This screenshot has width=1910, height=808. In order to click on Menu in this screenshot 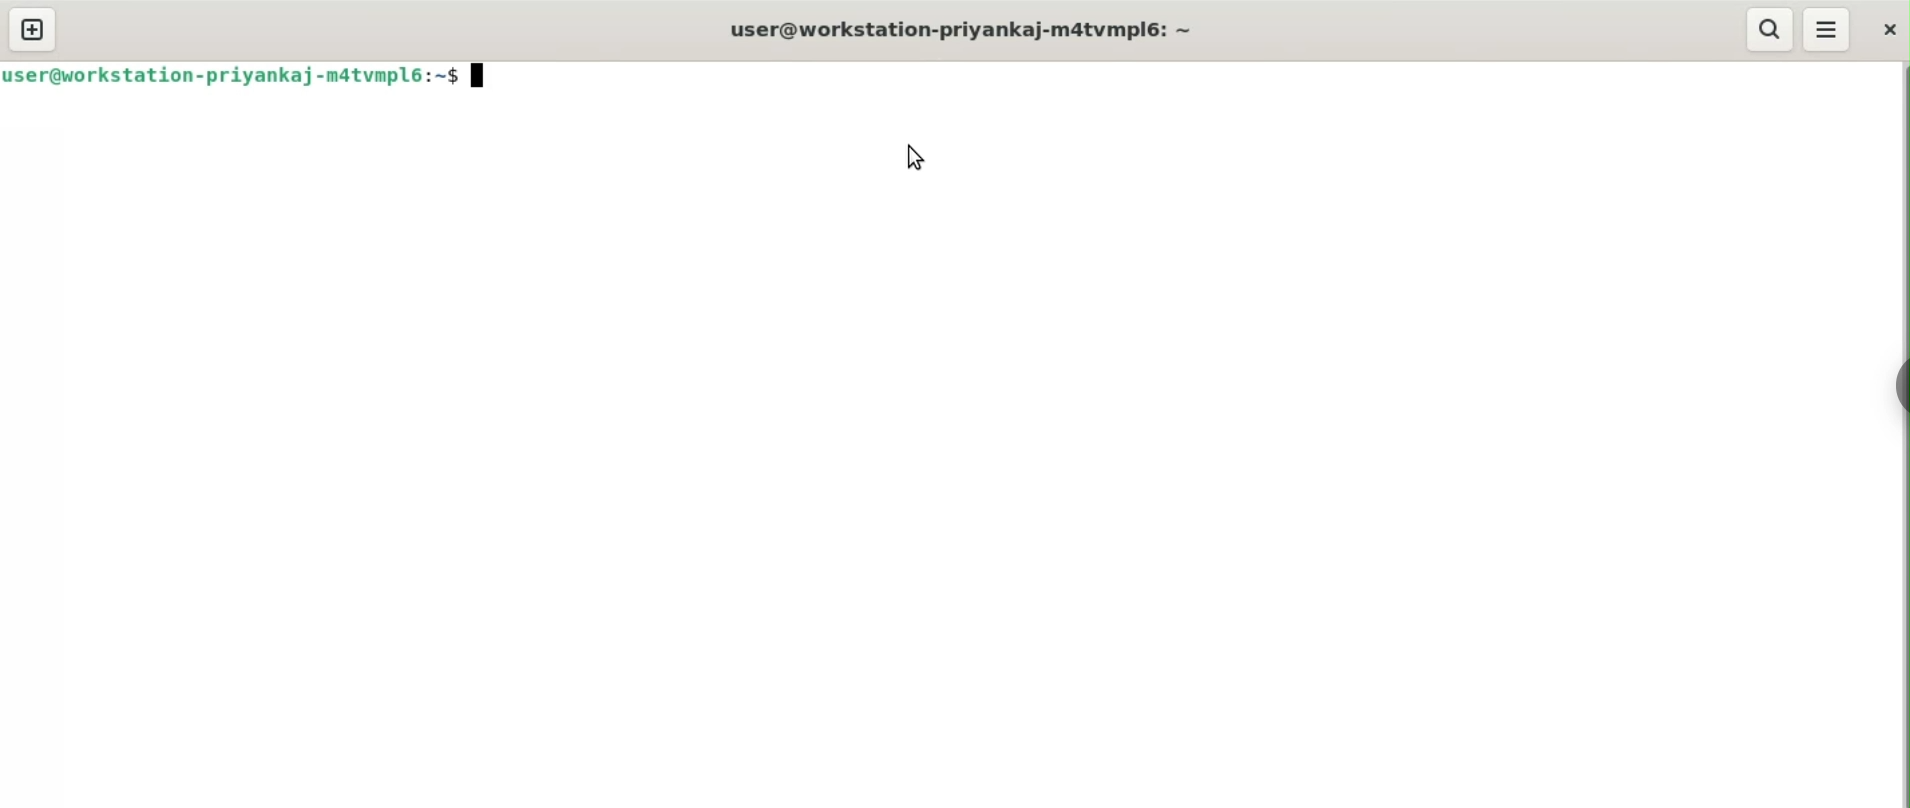, I will do `click(1828, 29)`.